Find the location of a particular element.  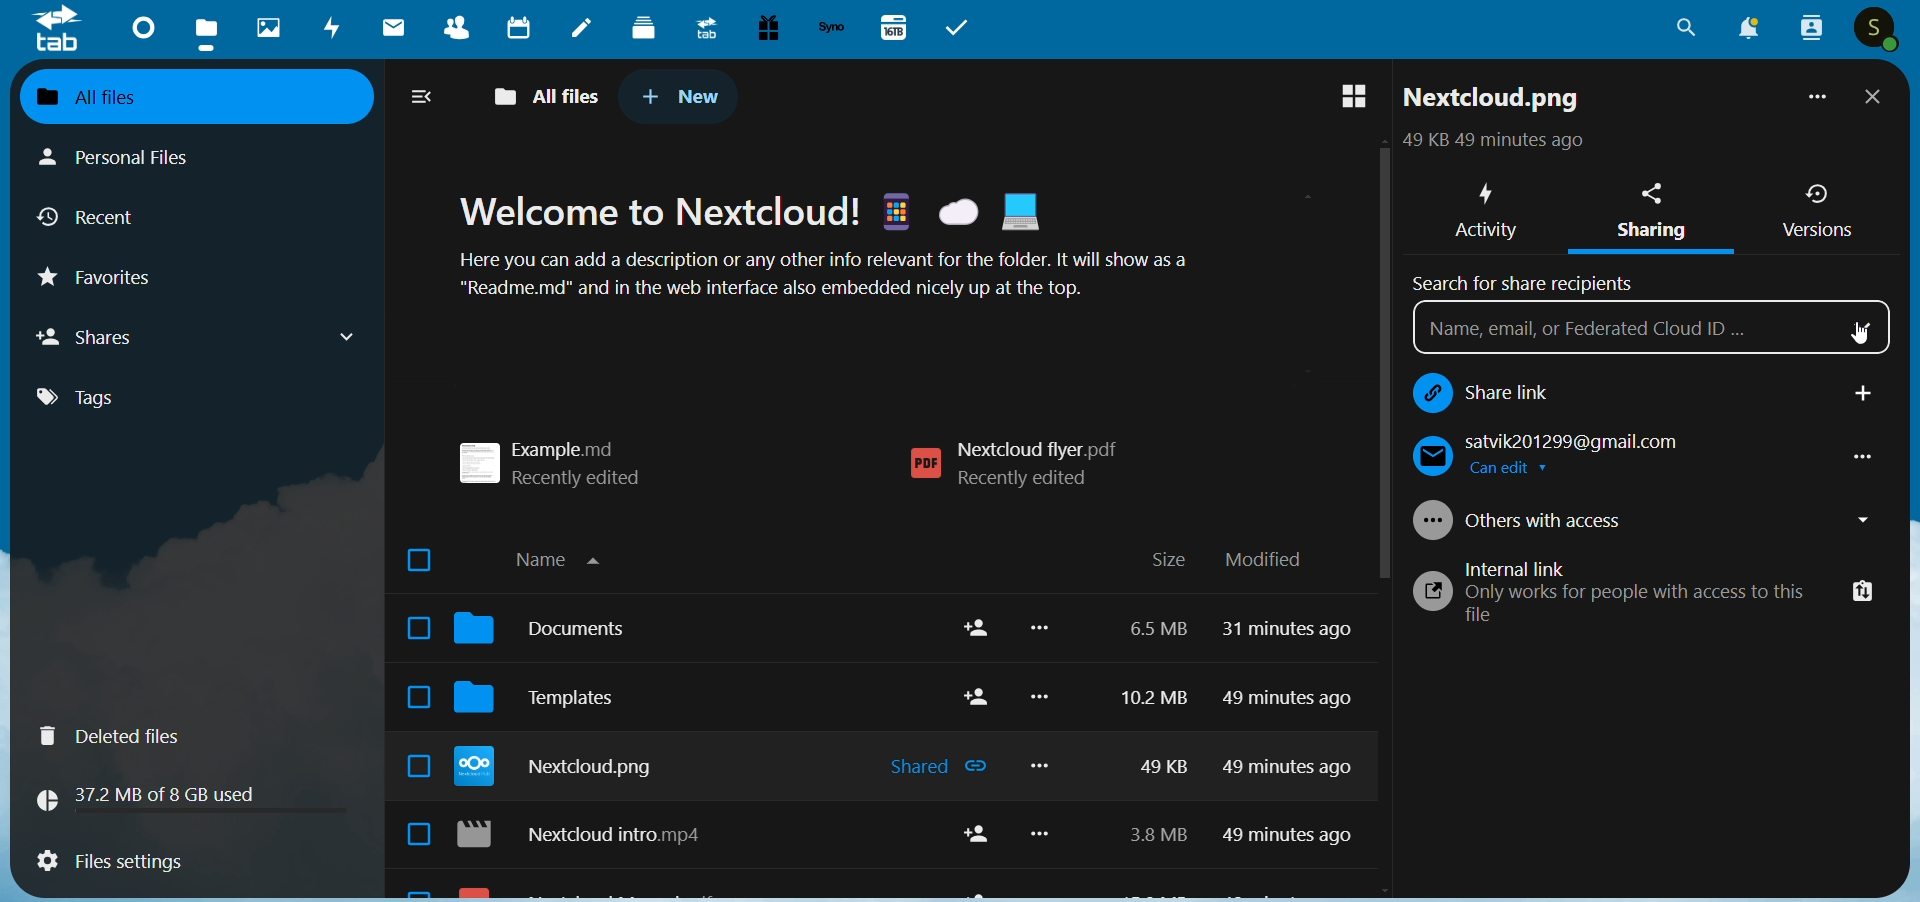

templates is located at coordinates (553, 704).